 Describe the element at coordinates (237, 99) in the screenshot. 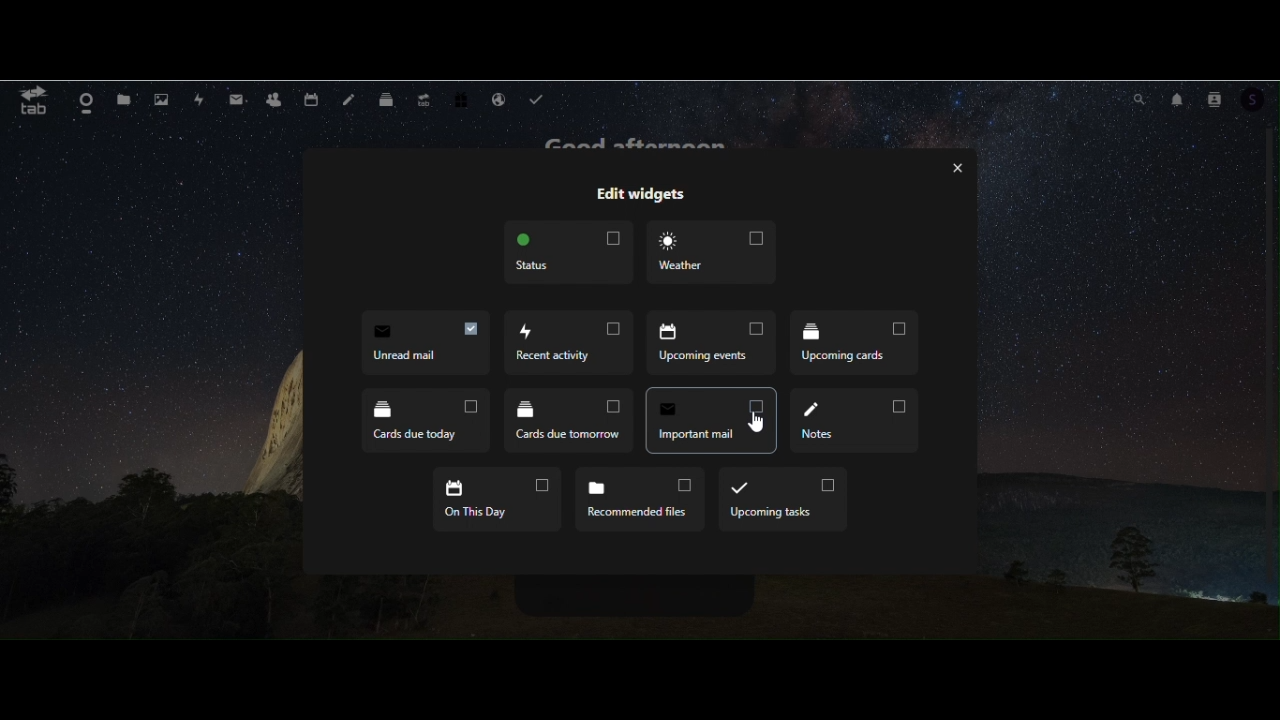

I see `mail` at that location.